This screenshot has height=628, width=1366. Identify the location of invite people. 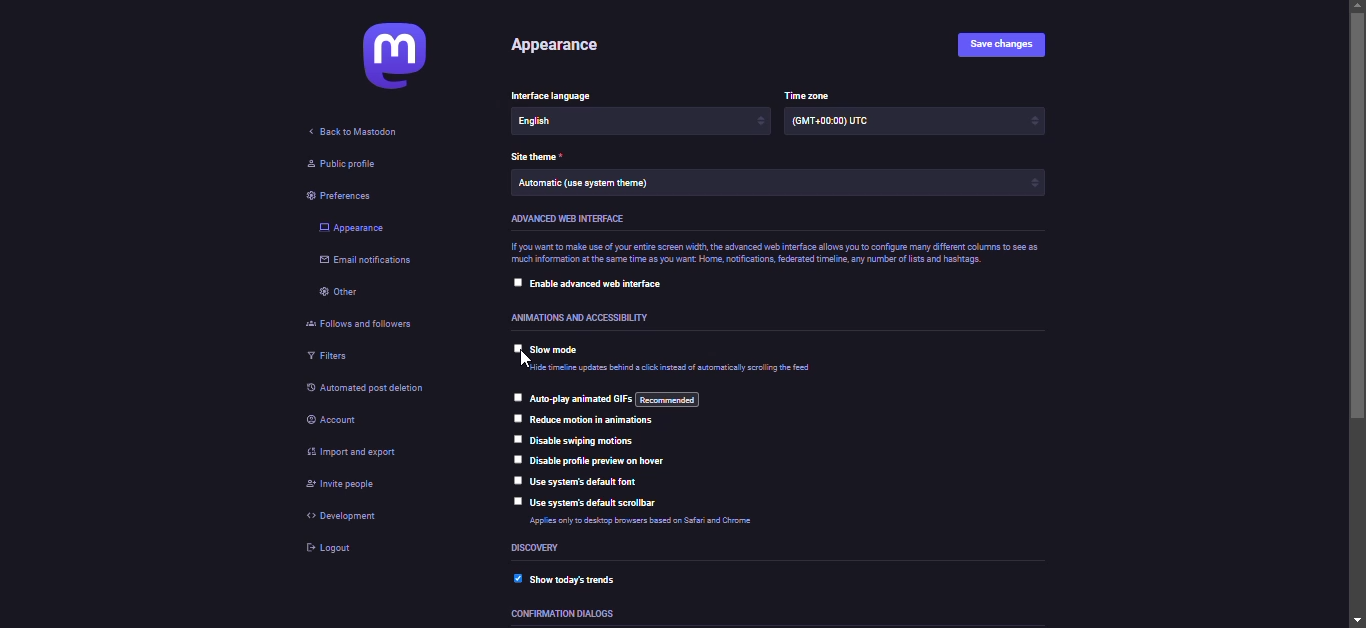
(345, 487).